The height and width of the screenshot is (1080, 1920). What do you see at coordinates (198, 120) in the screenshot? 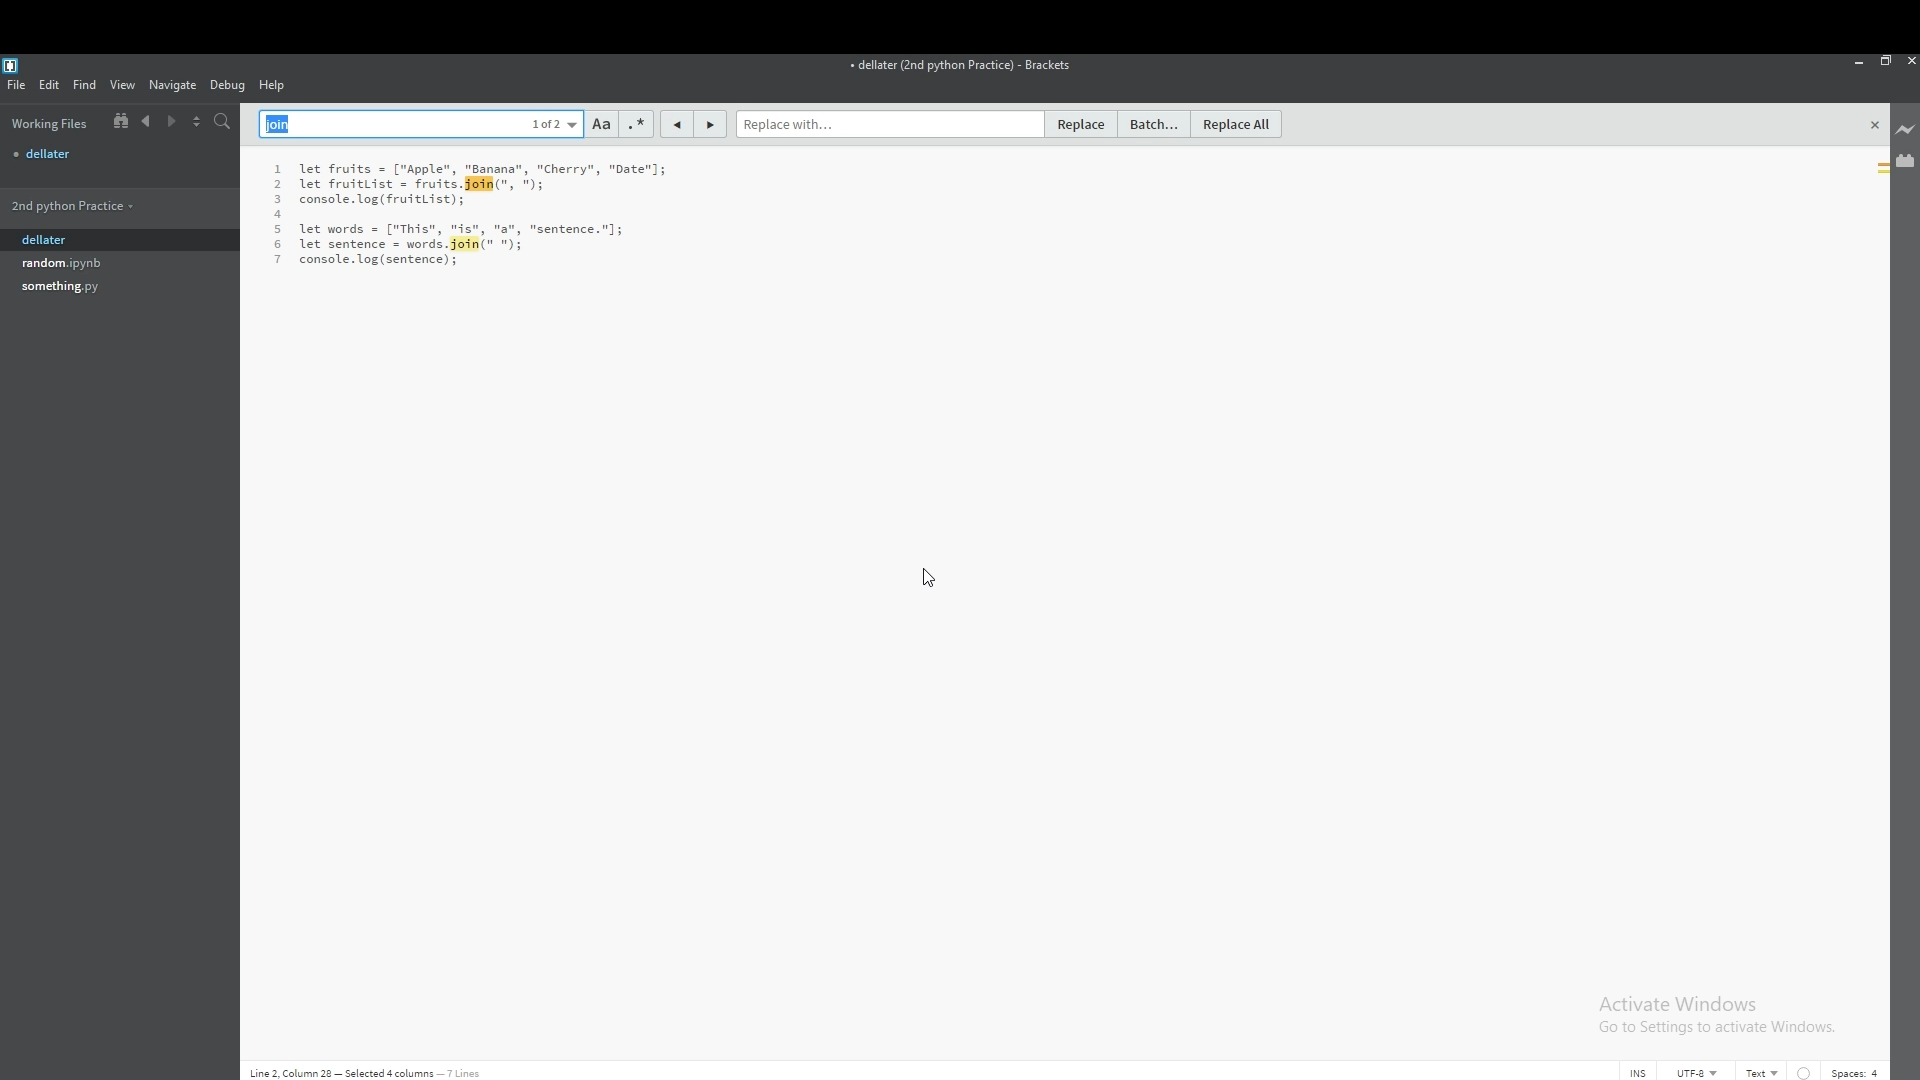
I see `split view` at bounding box center [198, 120].